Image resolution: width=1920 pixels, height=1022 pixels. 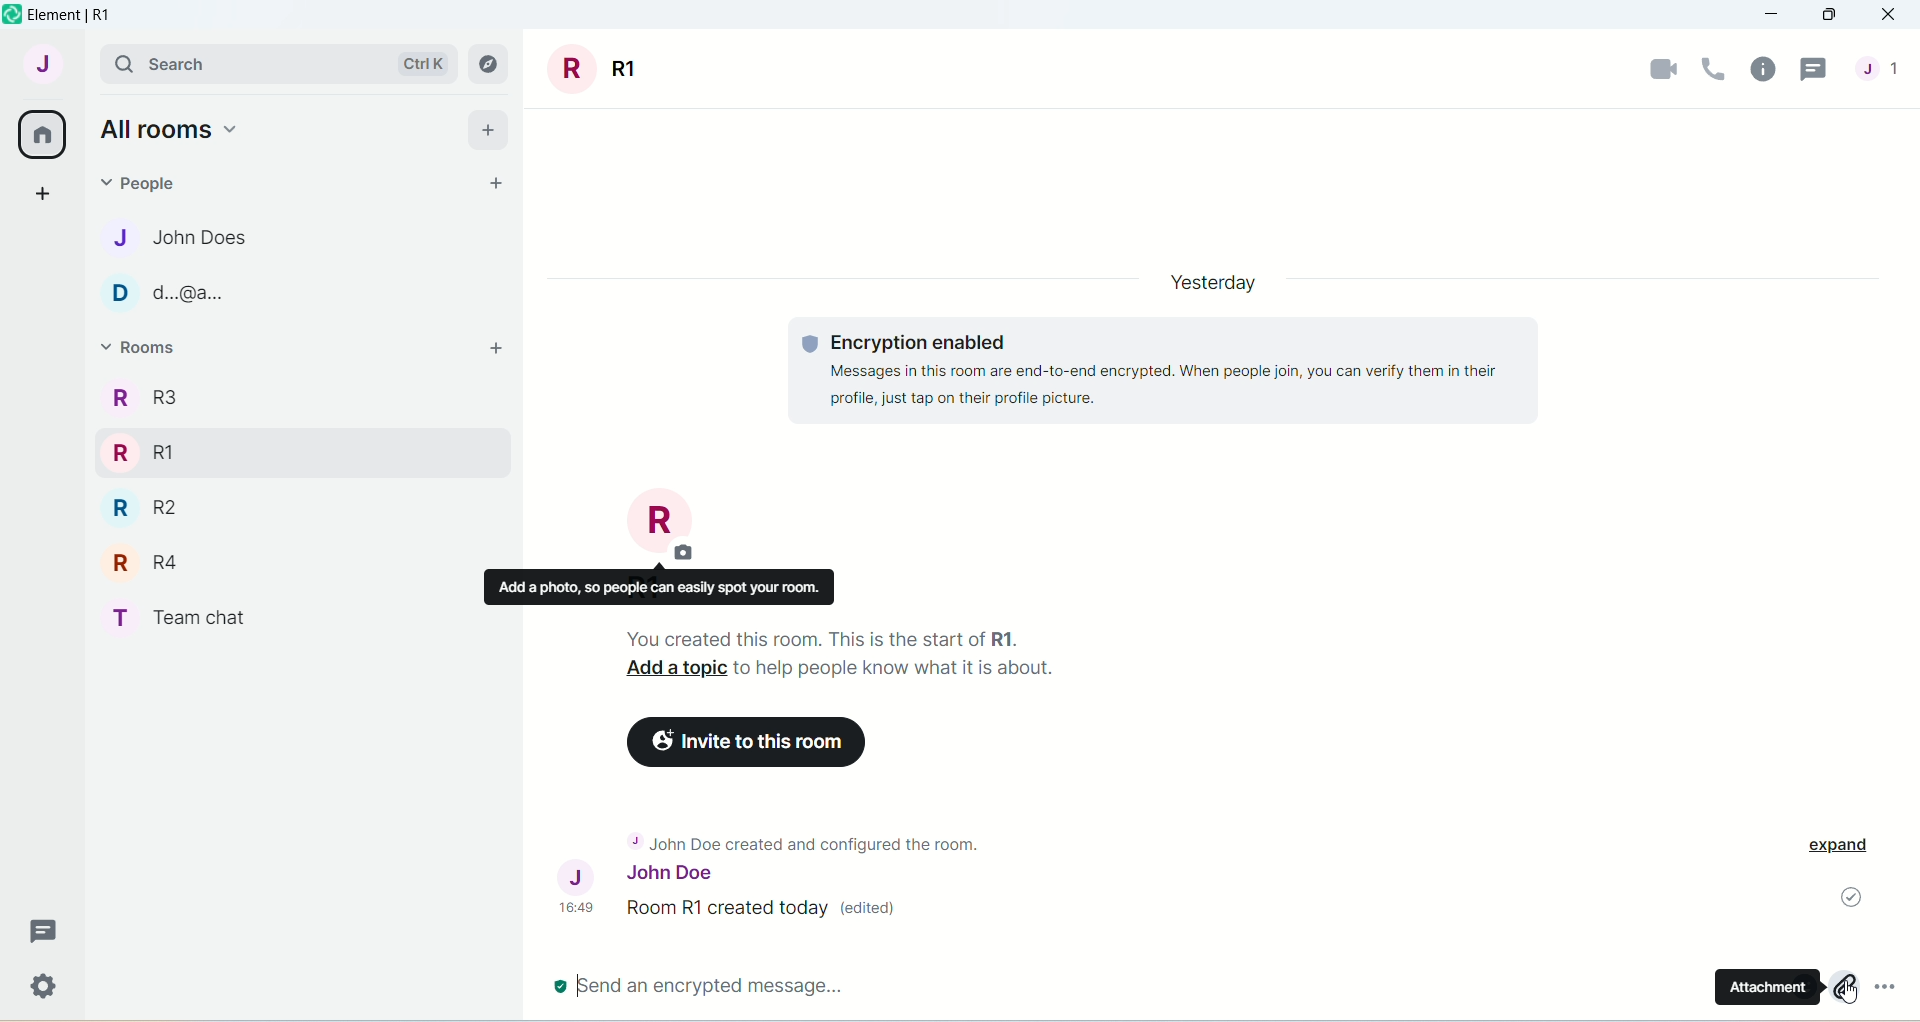 What do you see at coordinates (1885, 78) in the screenshot?
I see `people` at bounding box center [1885, 78].